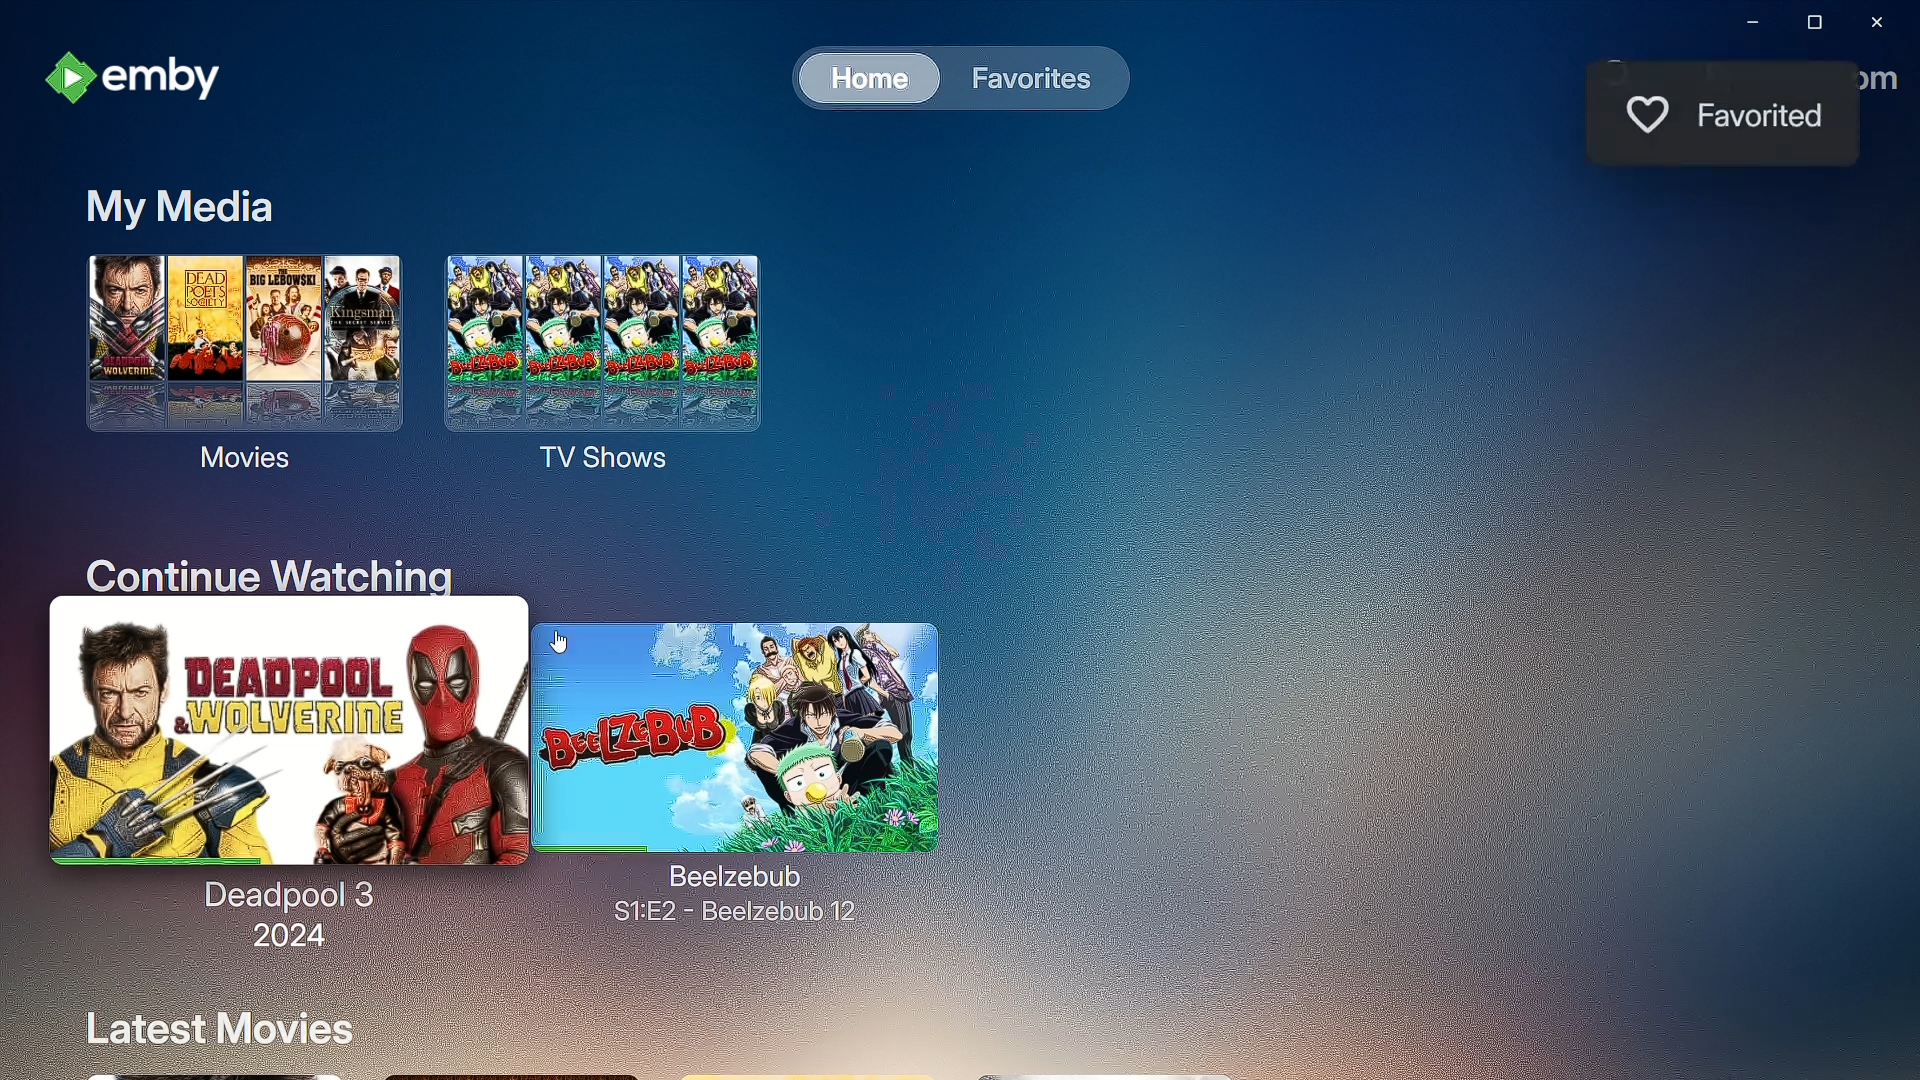 This screenshot has height=1080, width=1920. Describe the element at coordinates (1021, 77) in the screenshot. I see `Favorites` at that location.